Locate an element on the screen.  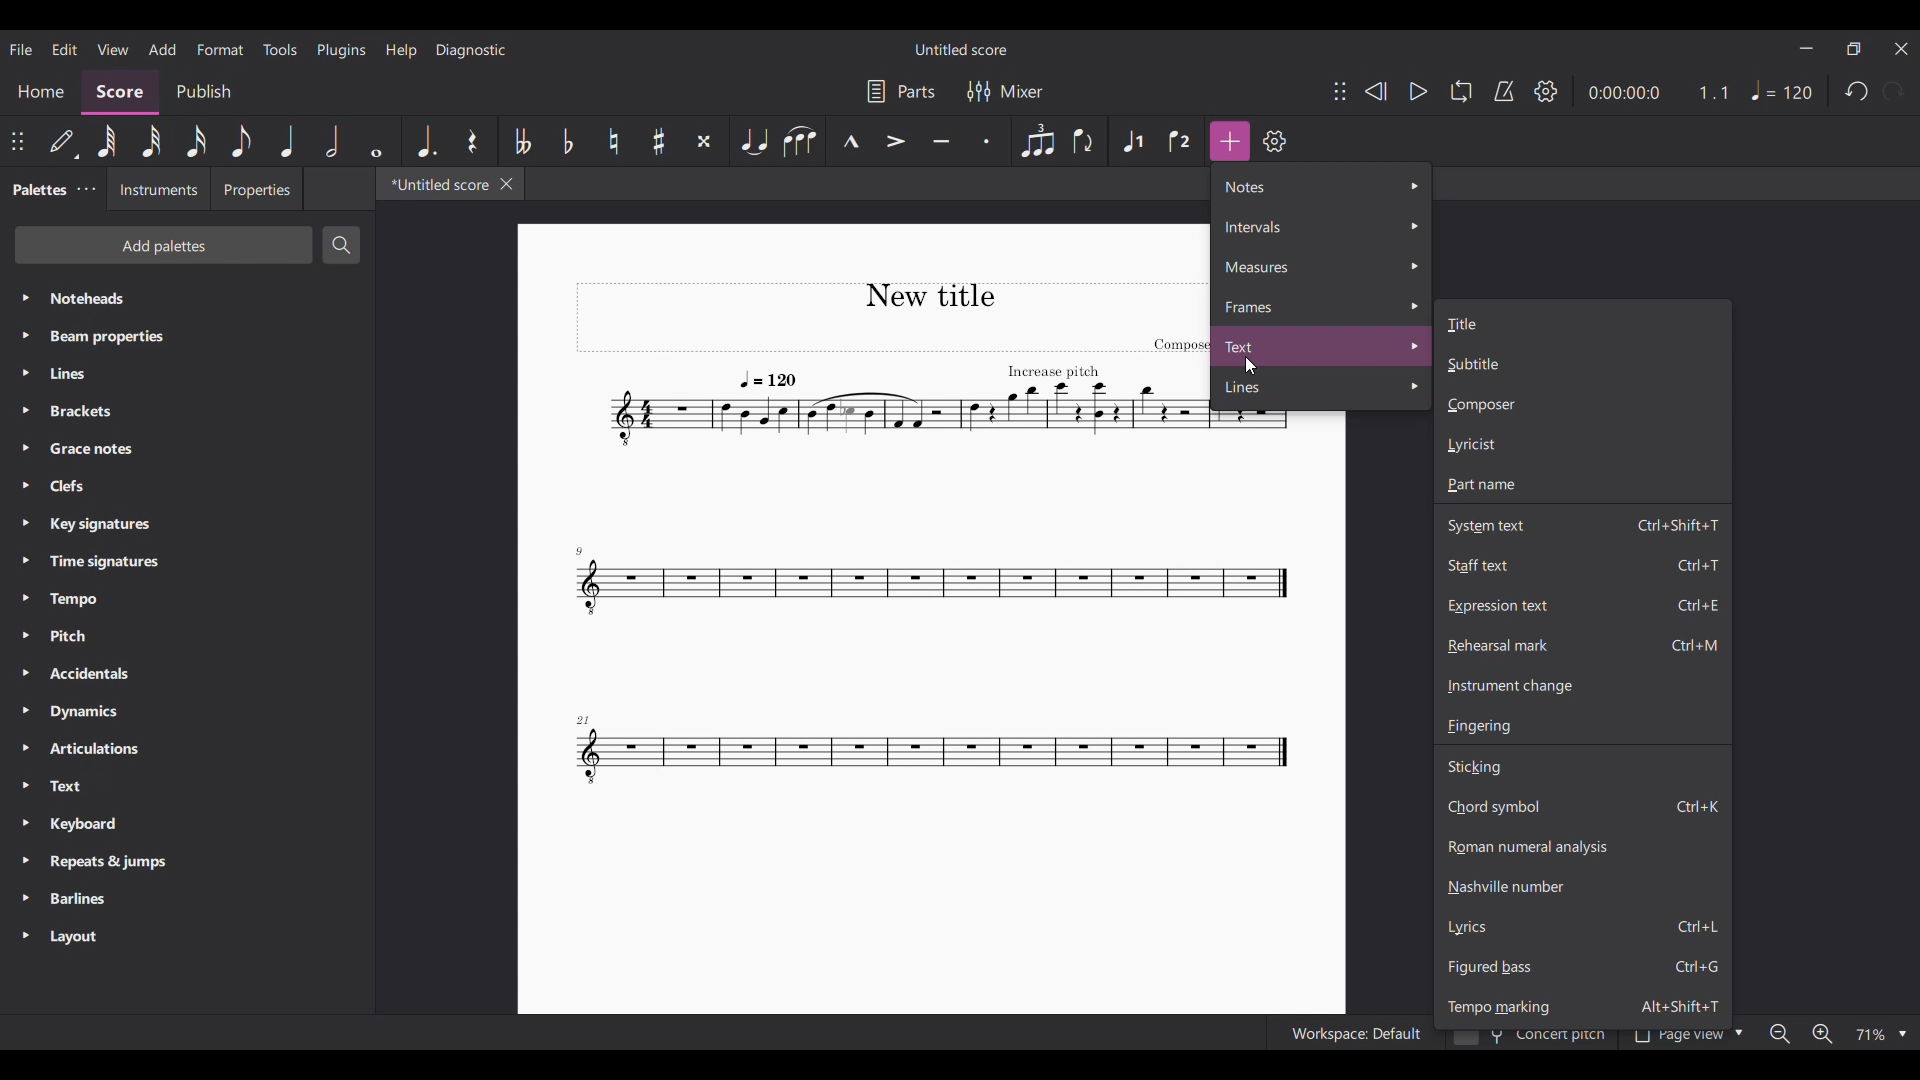
Barlines is located at coordinates (187, 899).